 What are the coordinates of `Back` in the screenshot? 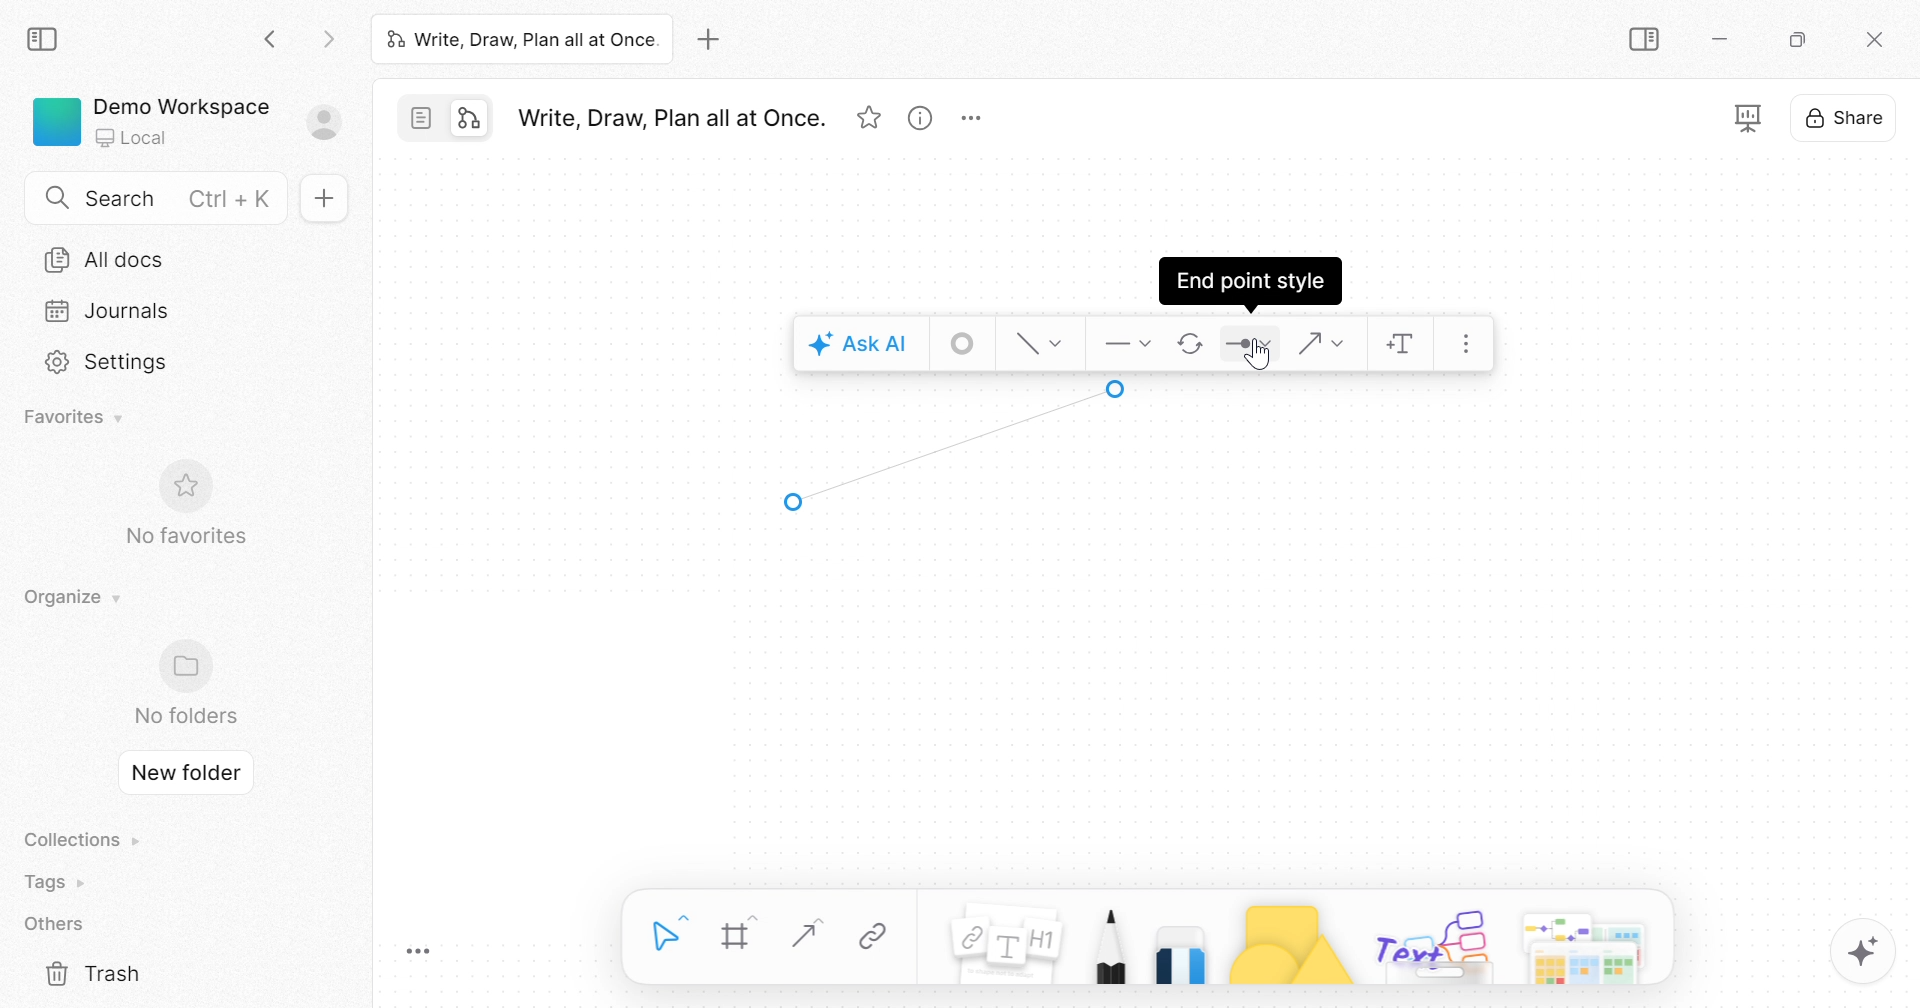 It's located at (271, 42).